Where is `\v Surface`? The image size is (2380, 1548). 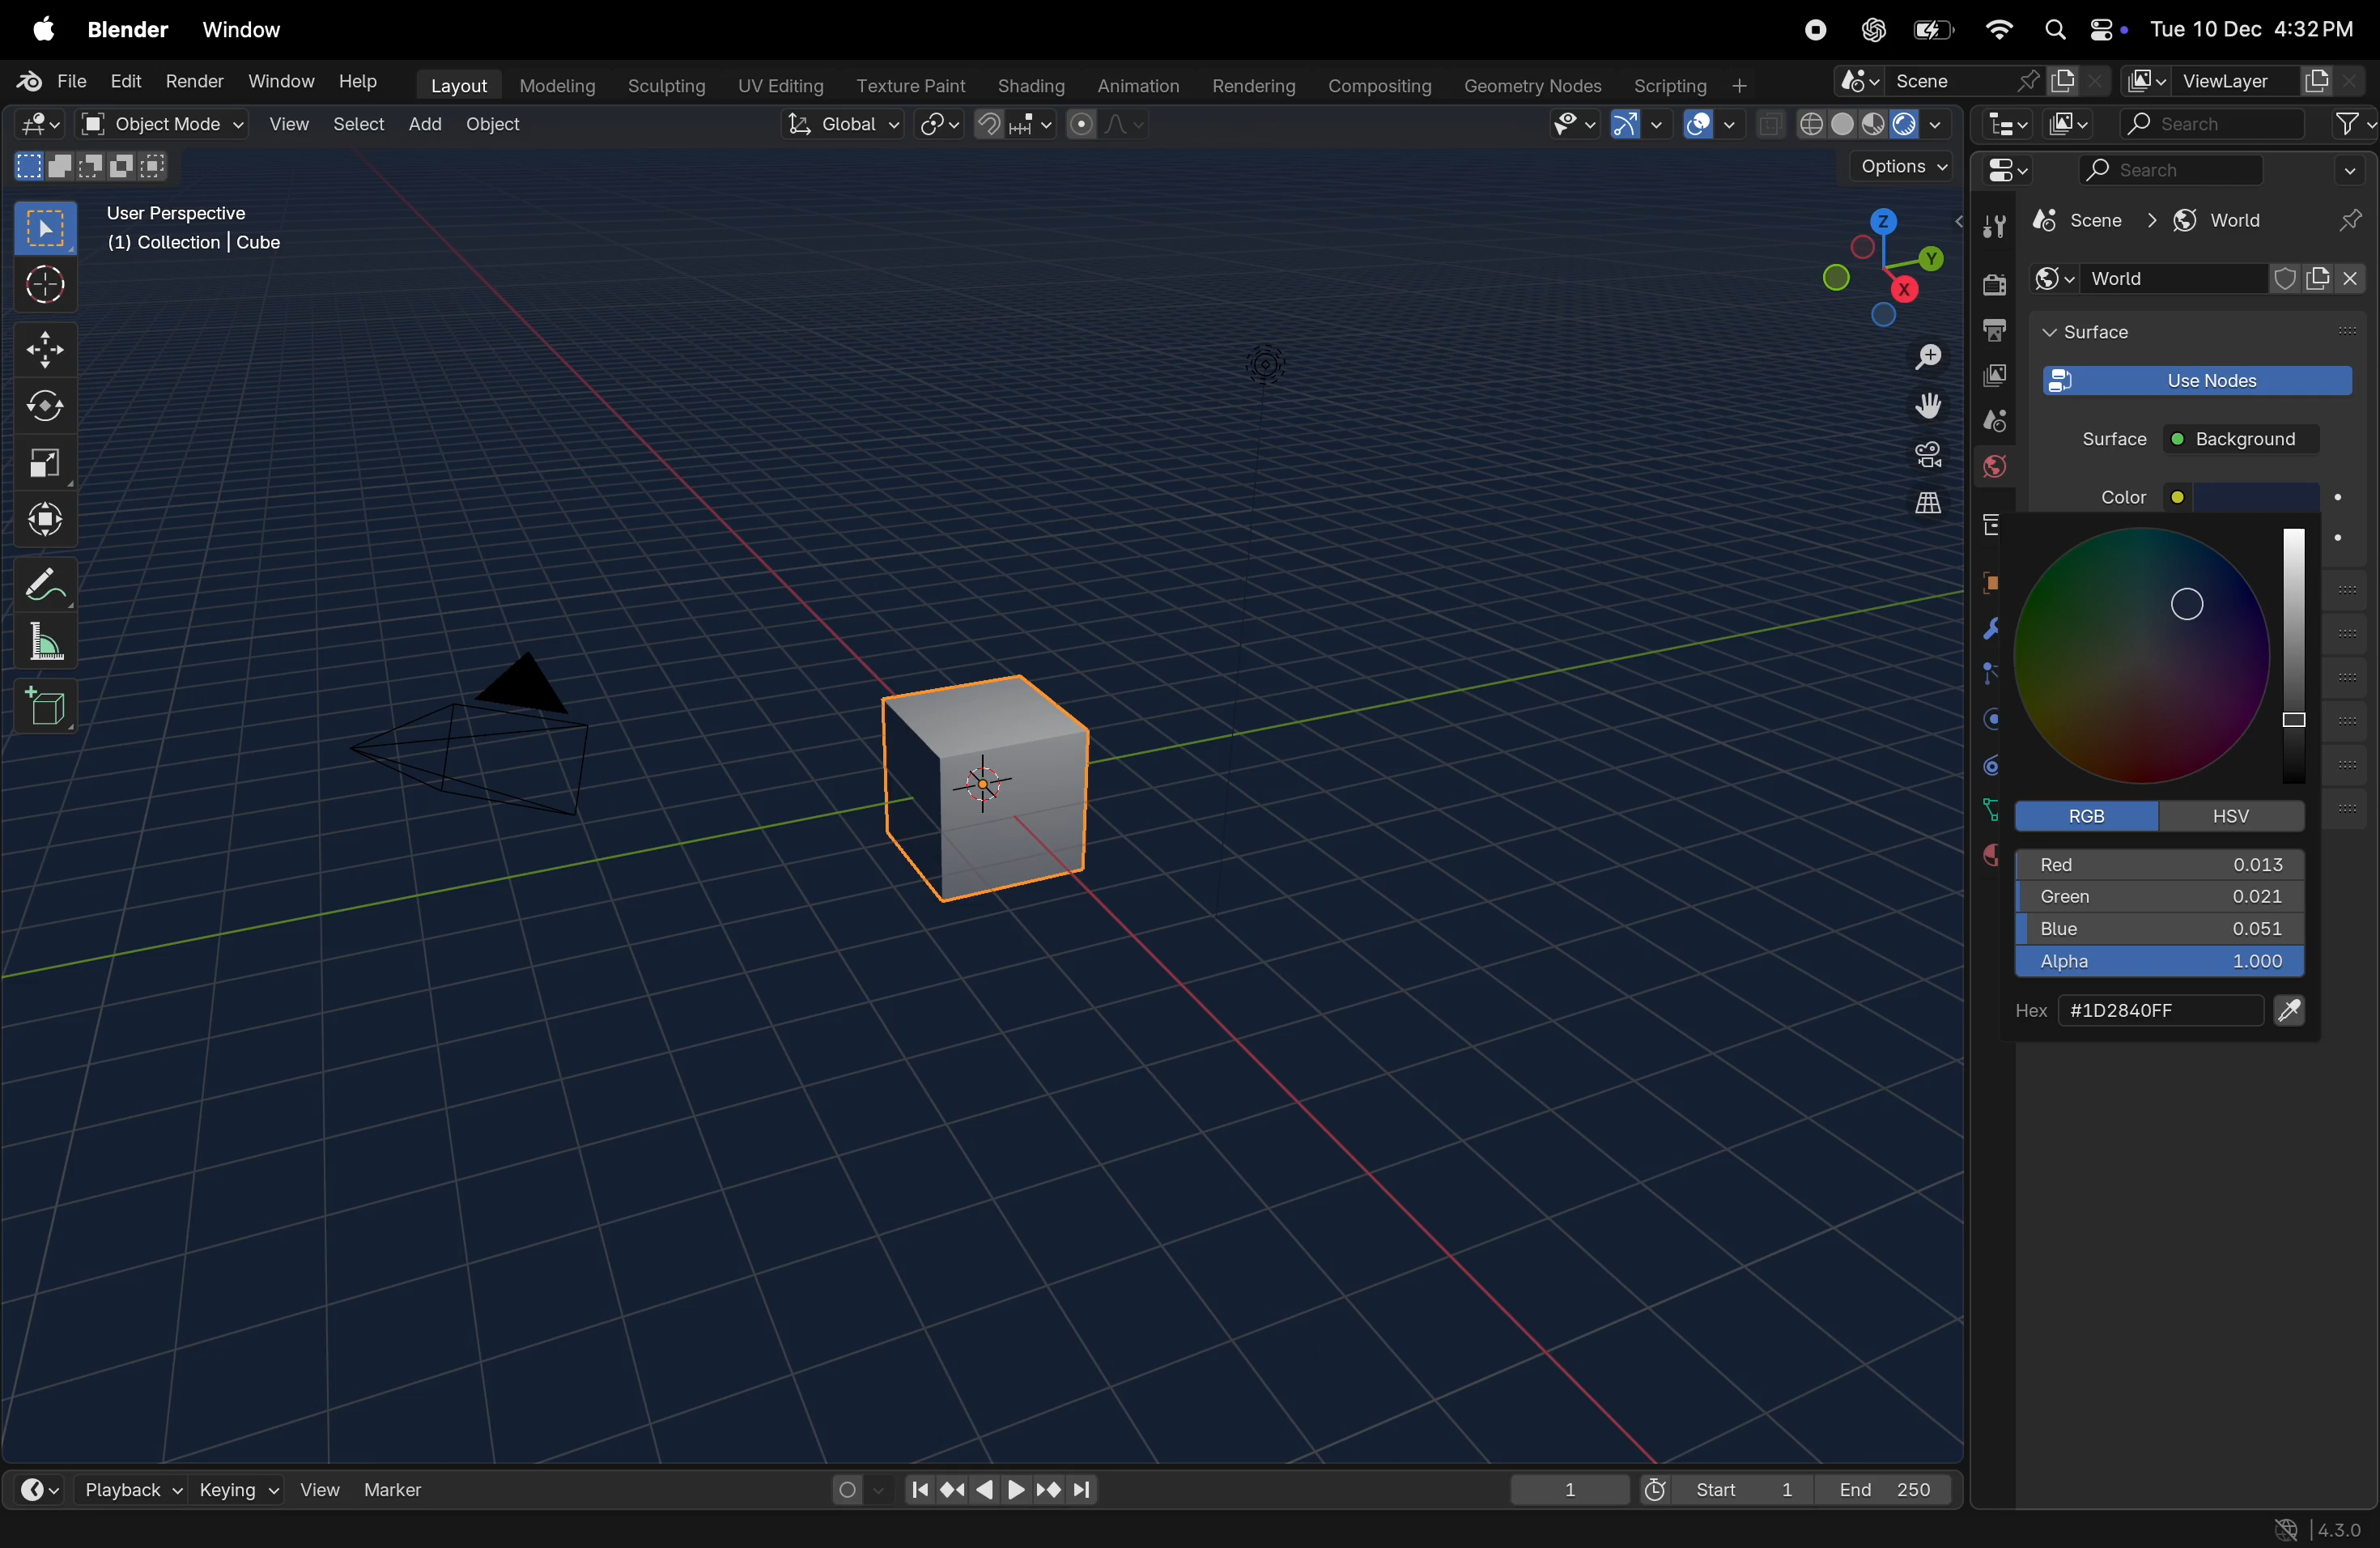 \v Surface is located at coordinates (2177, 335).